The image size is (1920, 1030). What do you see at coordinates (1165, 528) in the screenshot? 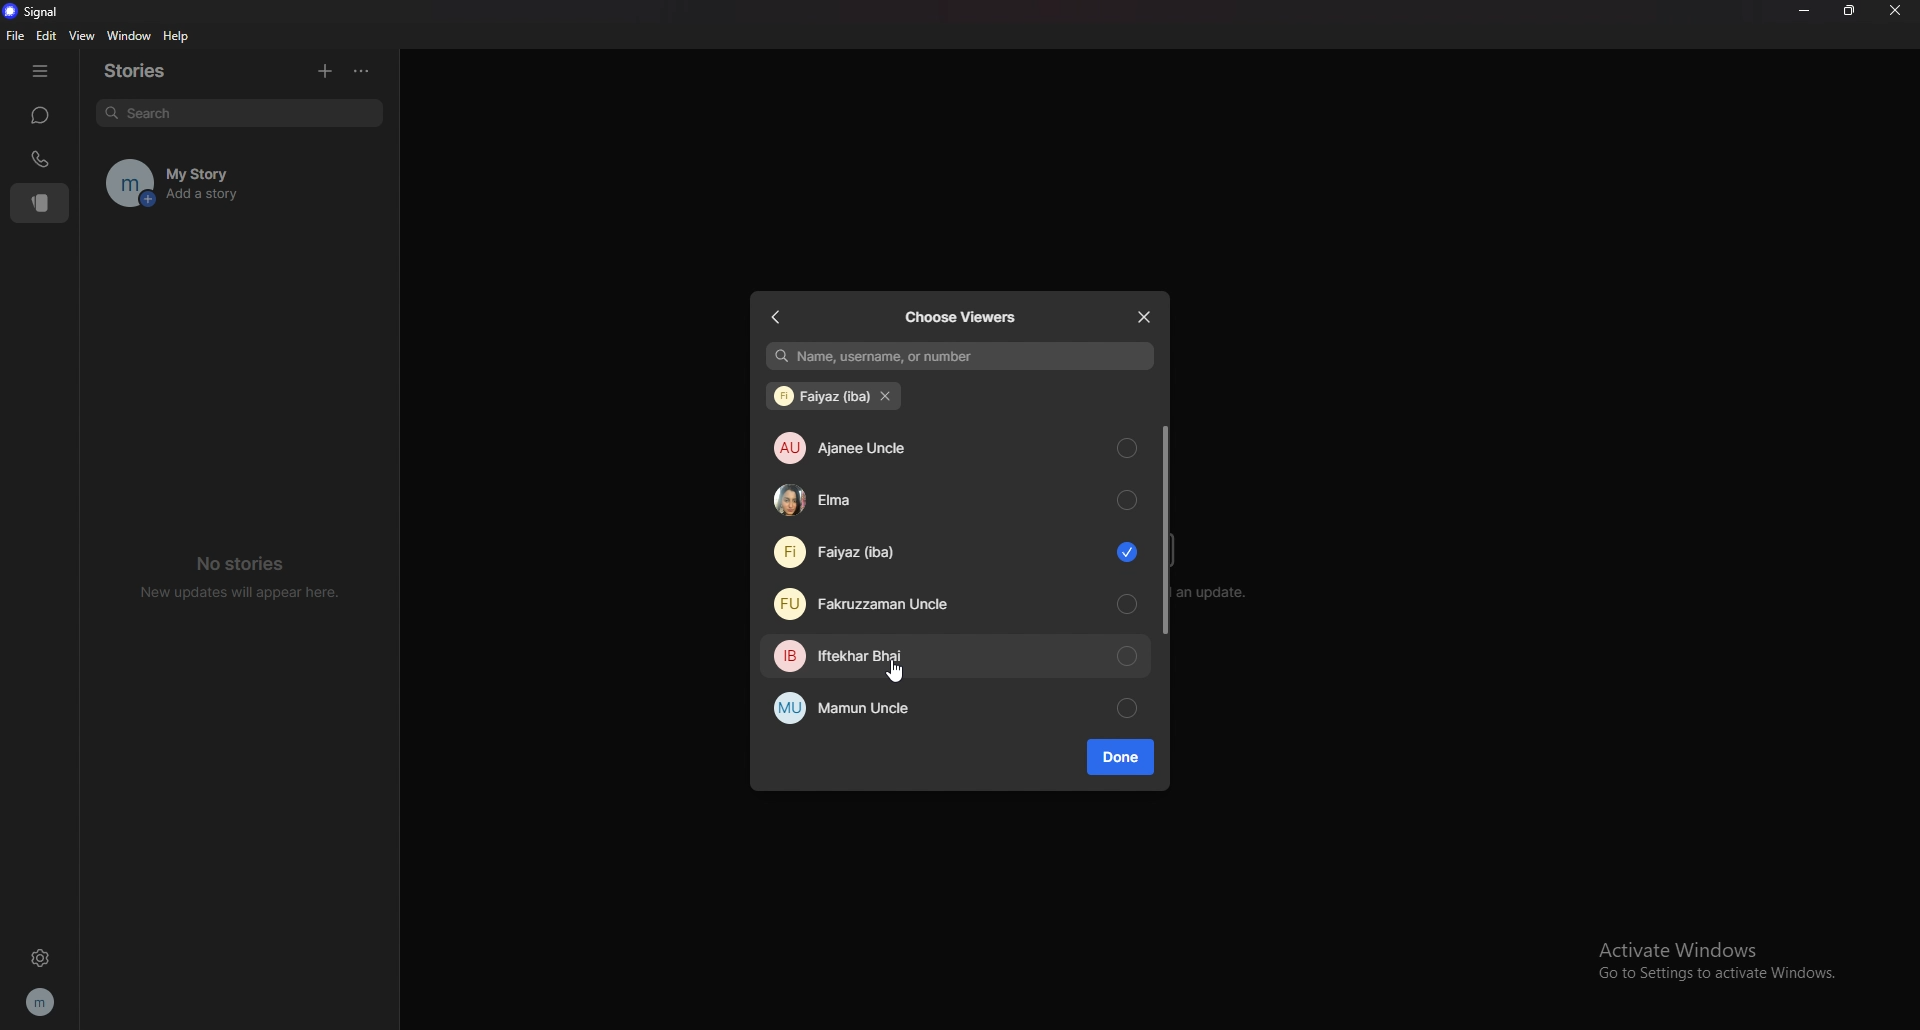
I see `scroll bar` at bounding box center [1165, 528].